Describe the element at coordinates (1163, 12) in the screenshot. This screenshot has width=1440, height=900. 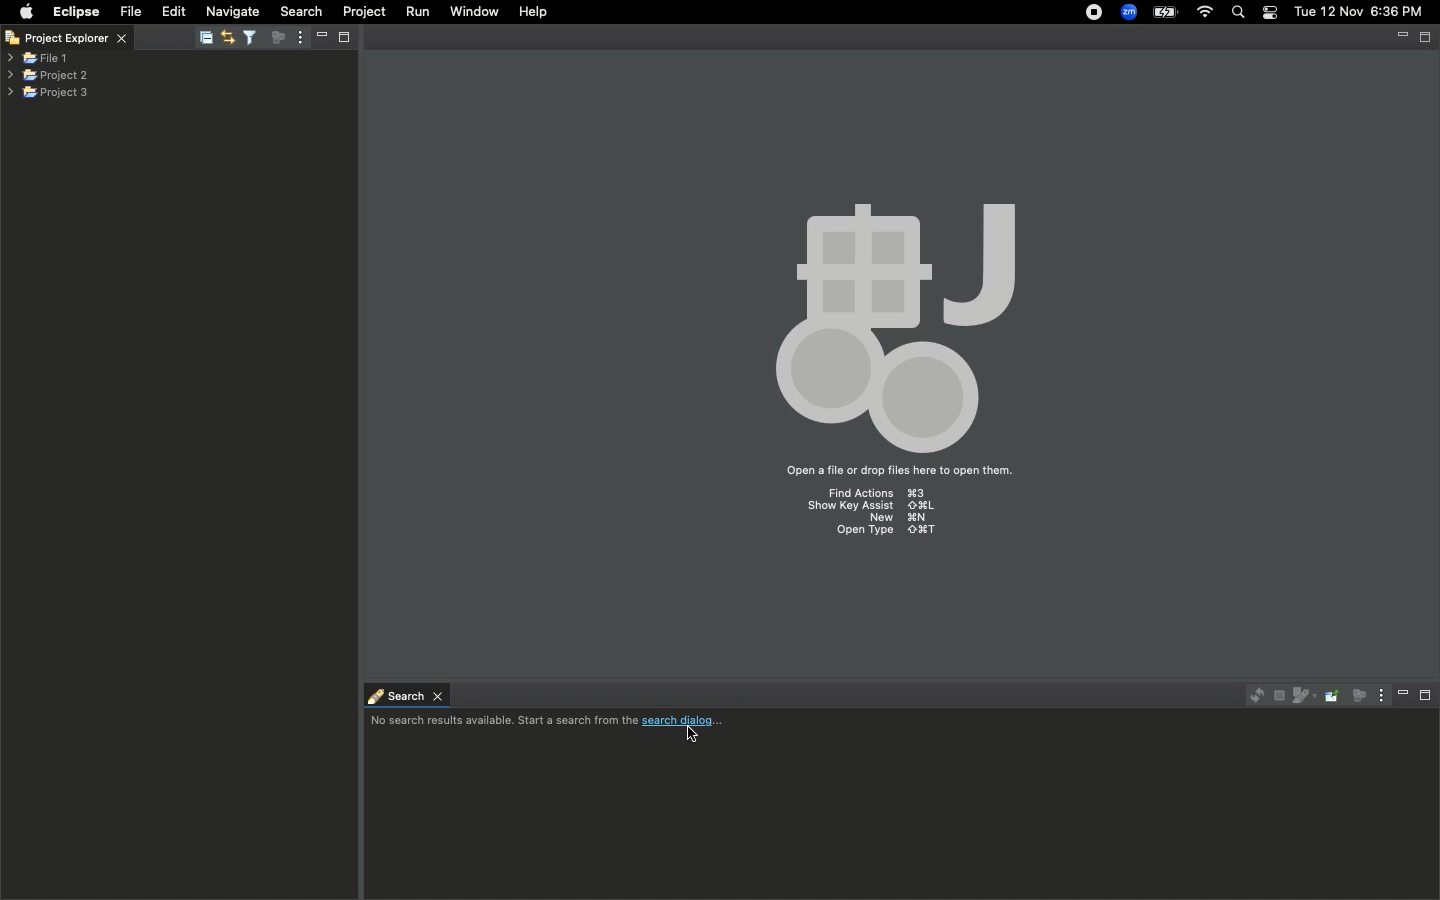
I see `Charge` at that location.